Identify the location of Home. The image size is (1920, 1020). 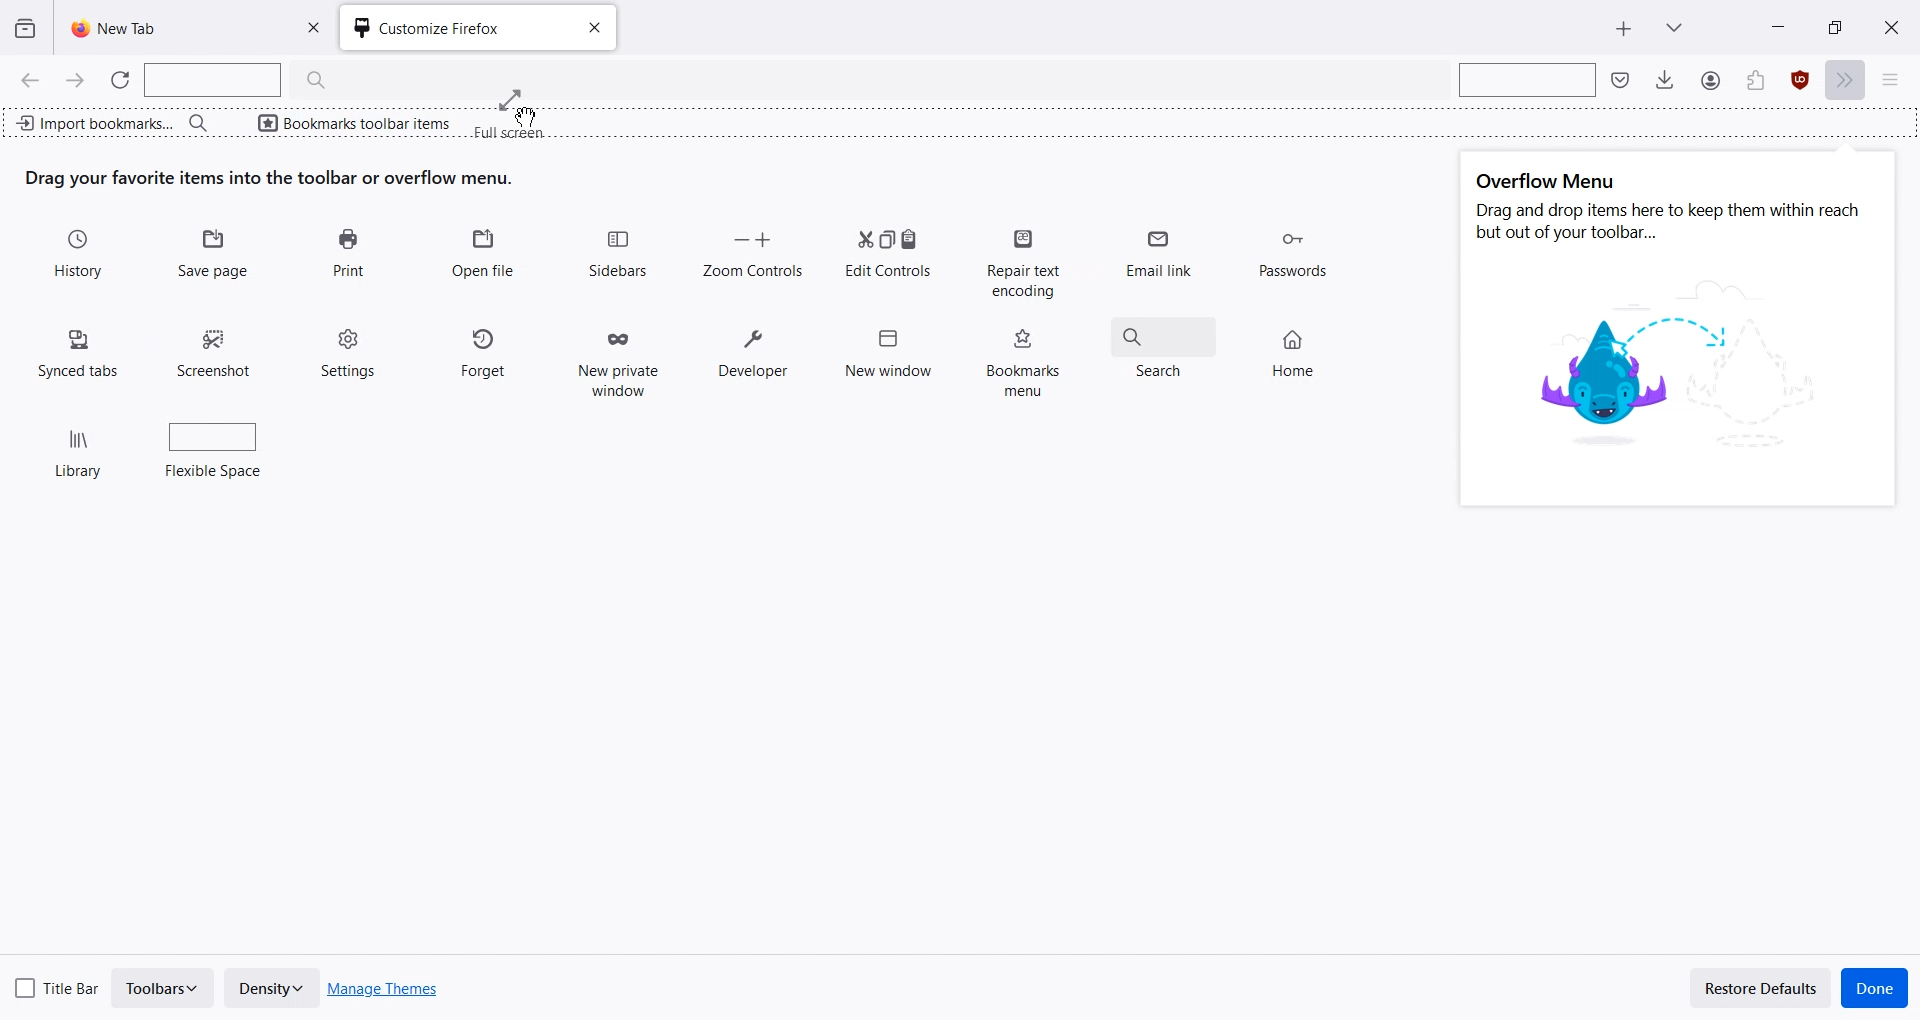
(1301, 344).